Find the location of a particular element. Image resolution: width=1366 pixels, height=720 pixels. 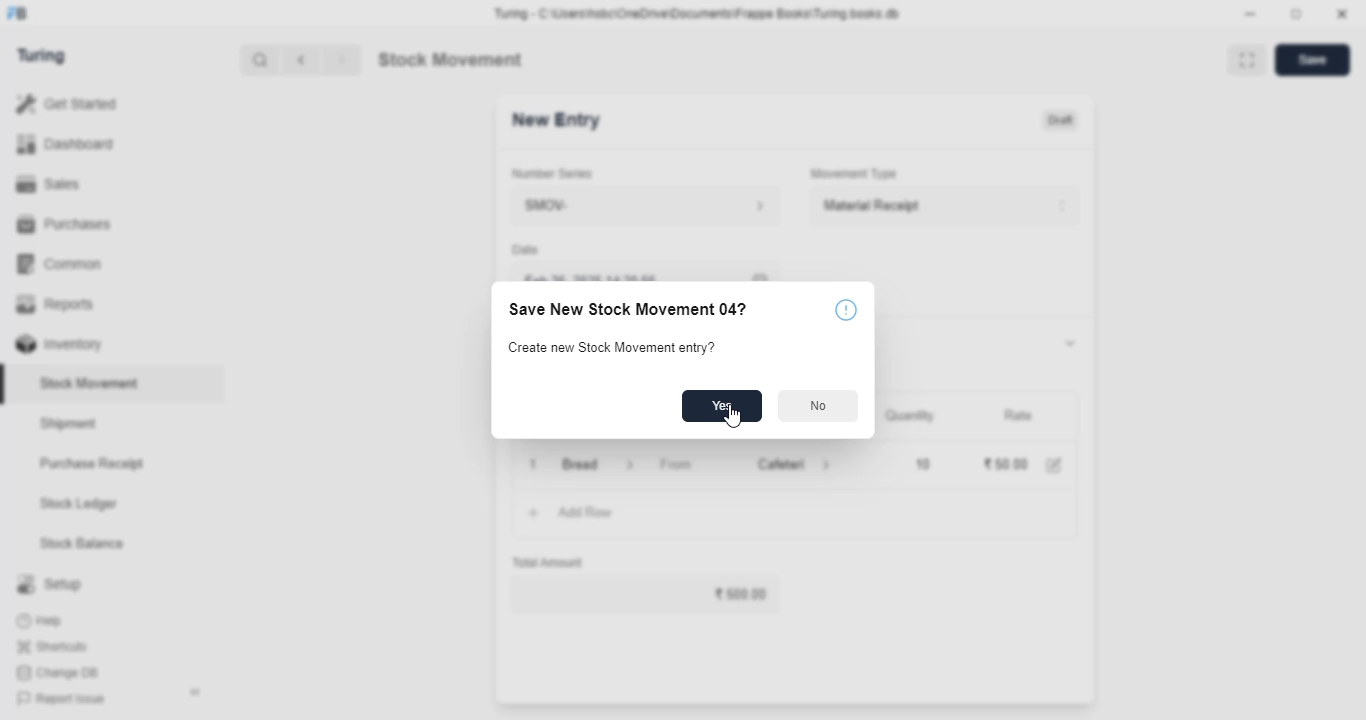

Save New Stock Movement 04? is located at coordinates (629, 309).